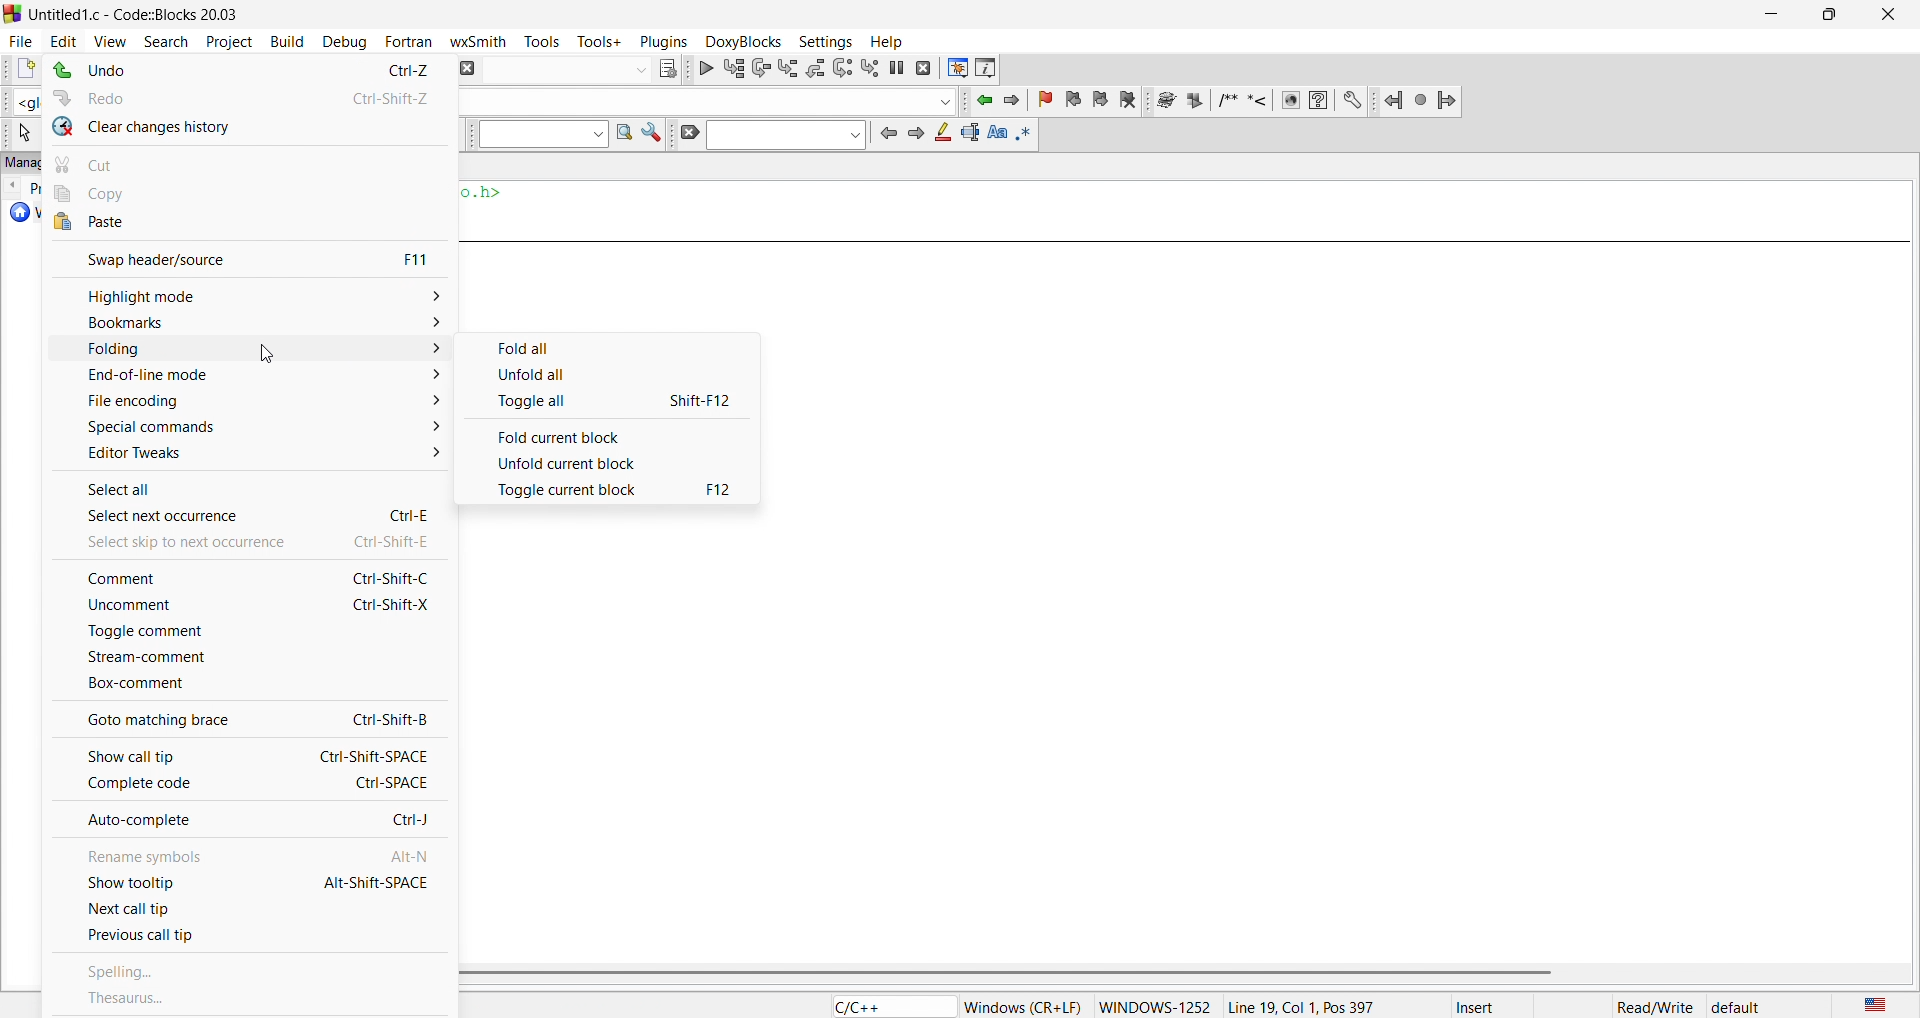  I want to click on language, so click(1871, 1004).